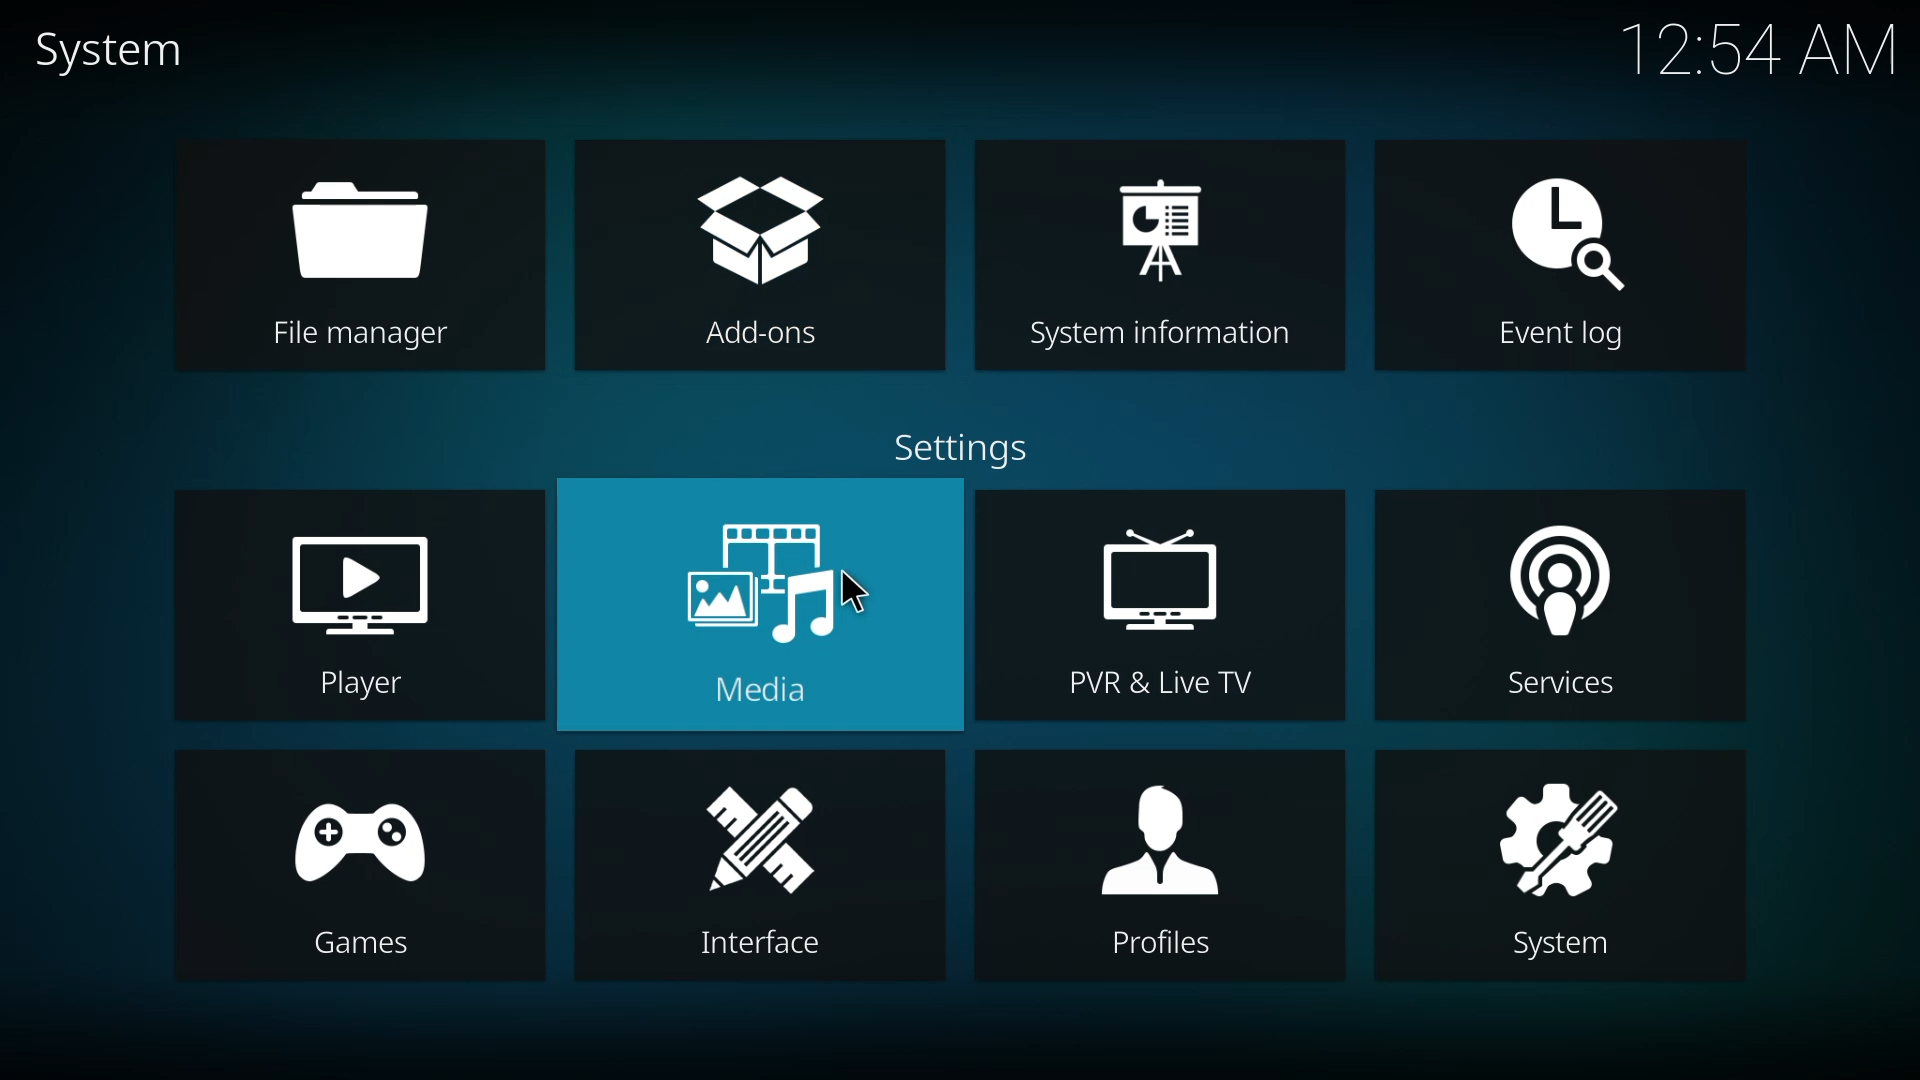 This screenshot has width=1920, height=1080. Describe the element at coordinates (954, 454) in the screenshot. I see `settings` at that location.